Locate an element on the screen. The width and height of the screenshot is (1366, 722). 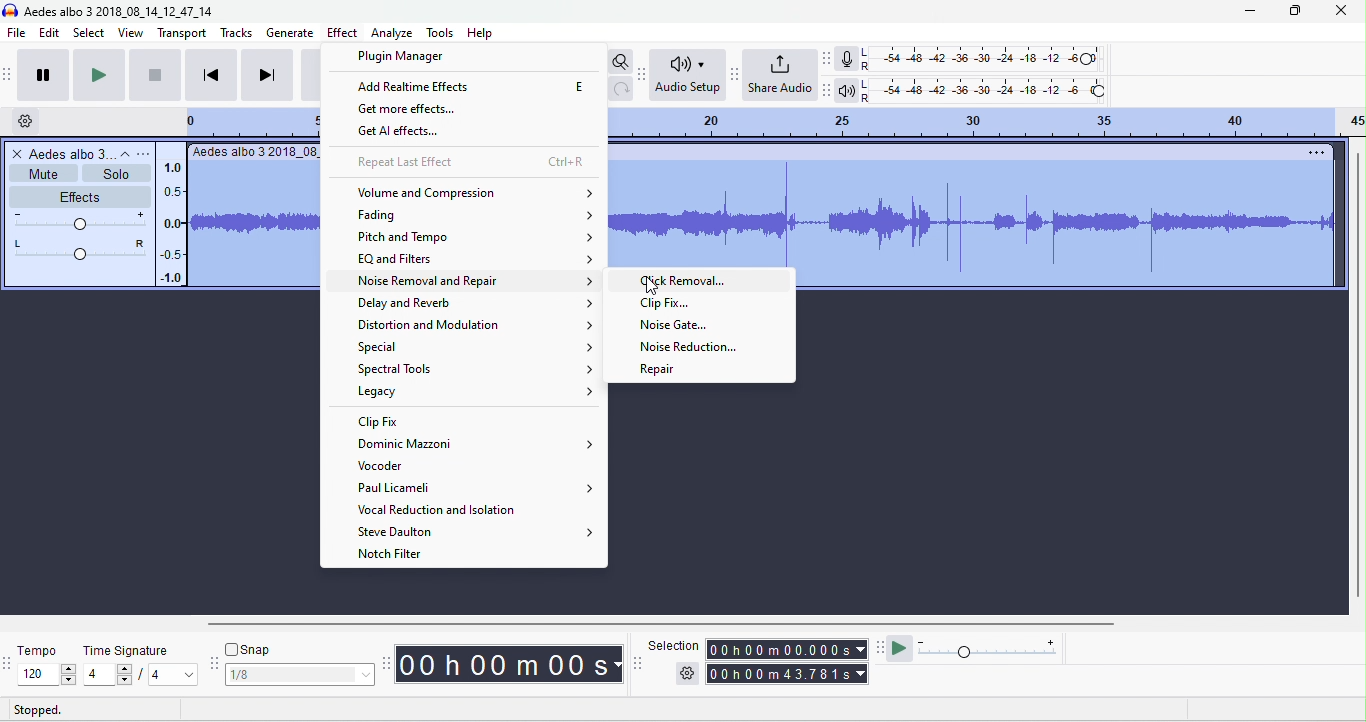
playback meter toolbar is located at coordinates (830, 91).